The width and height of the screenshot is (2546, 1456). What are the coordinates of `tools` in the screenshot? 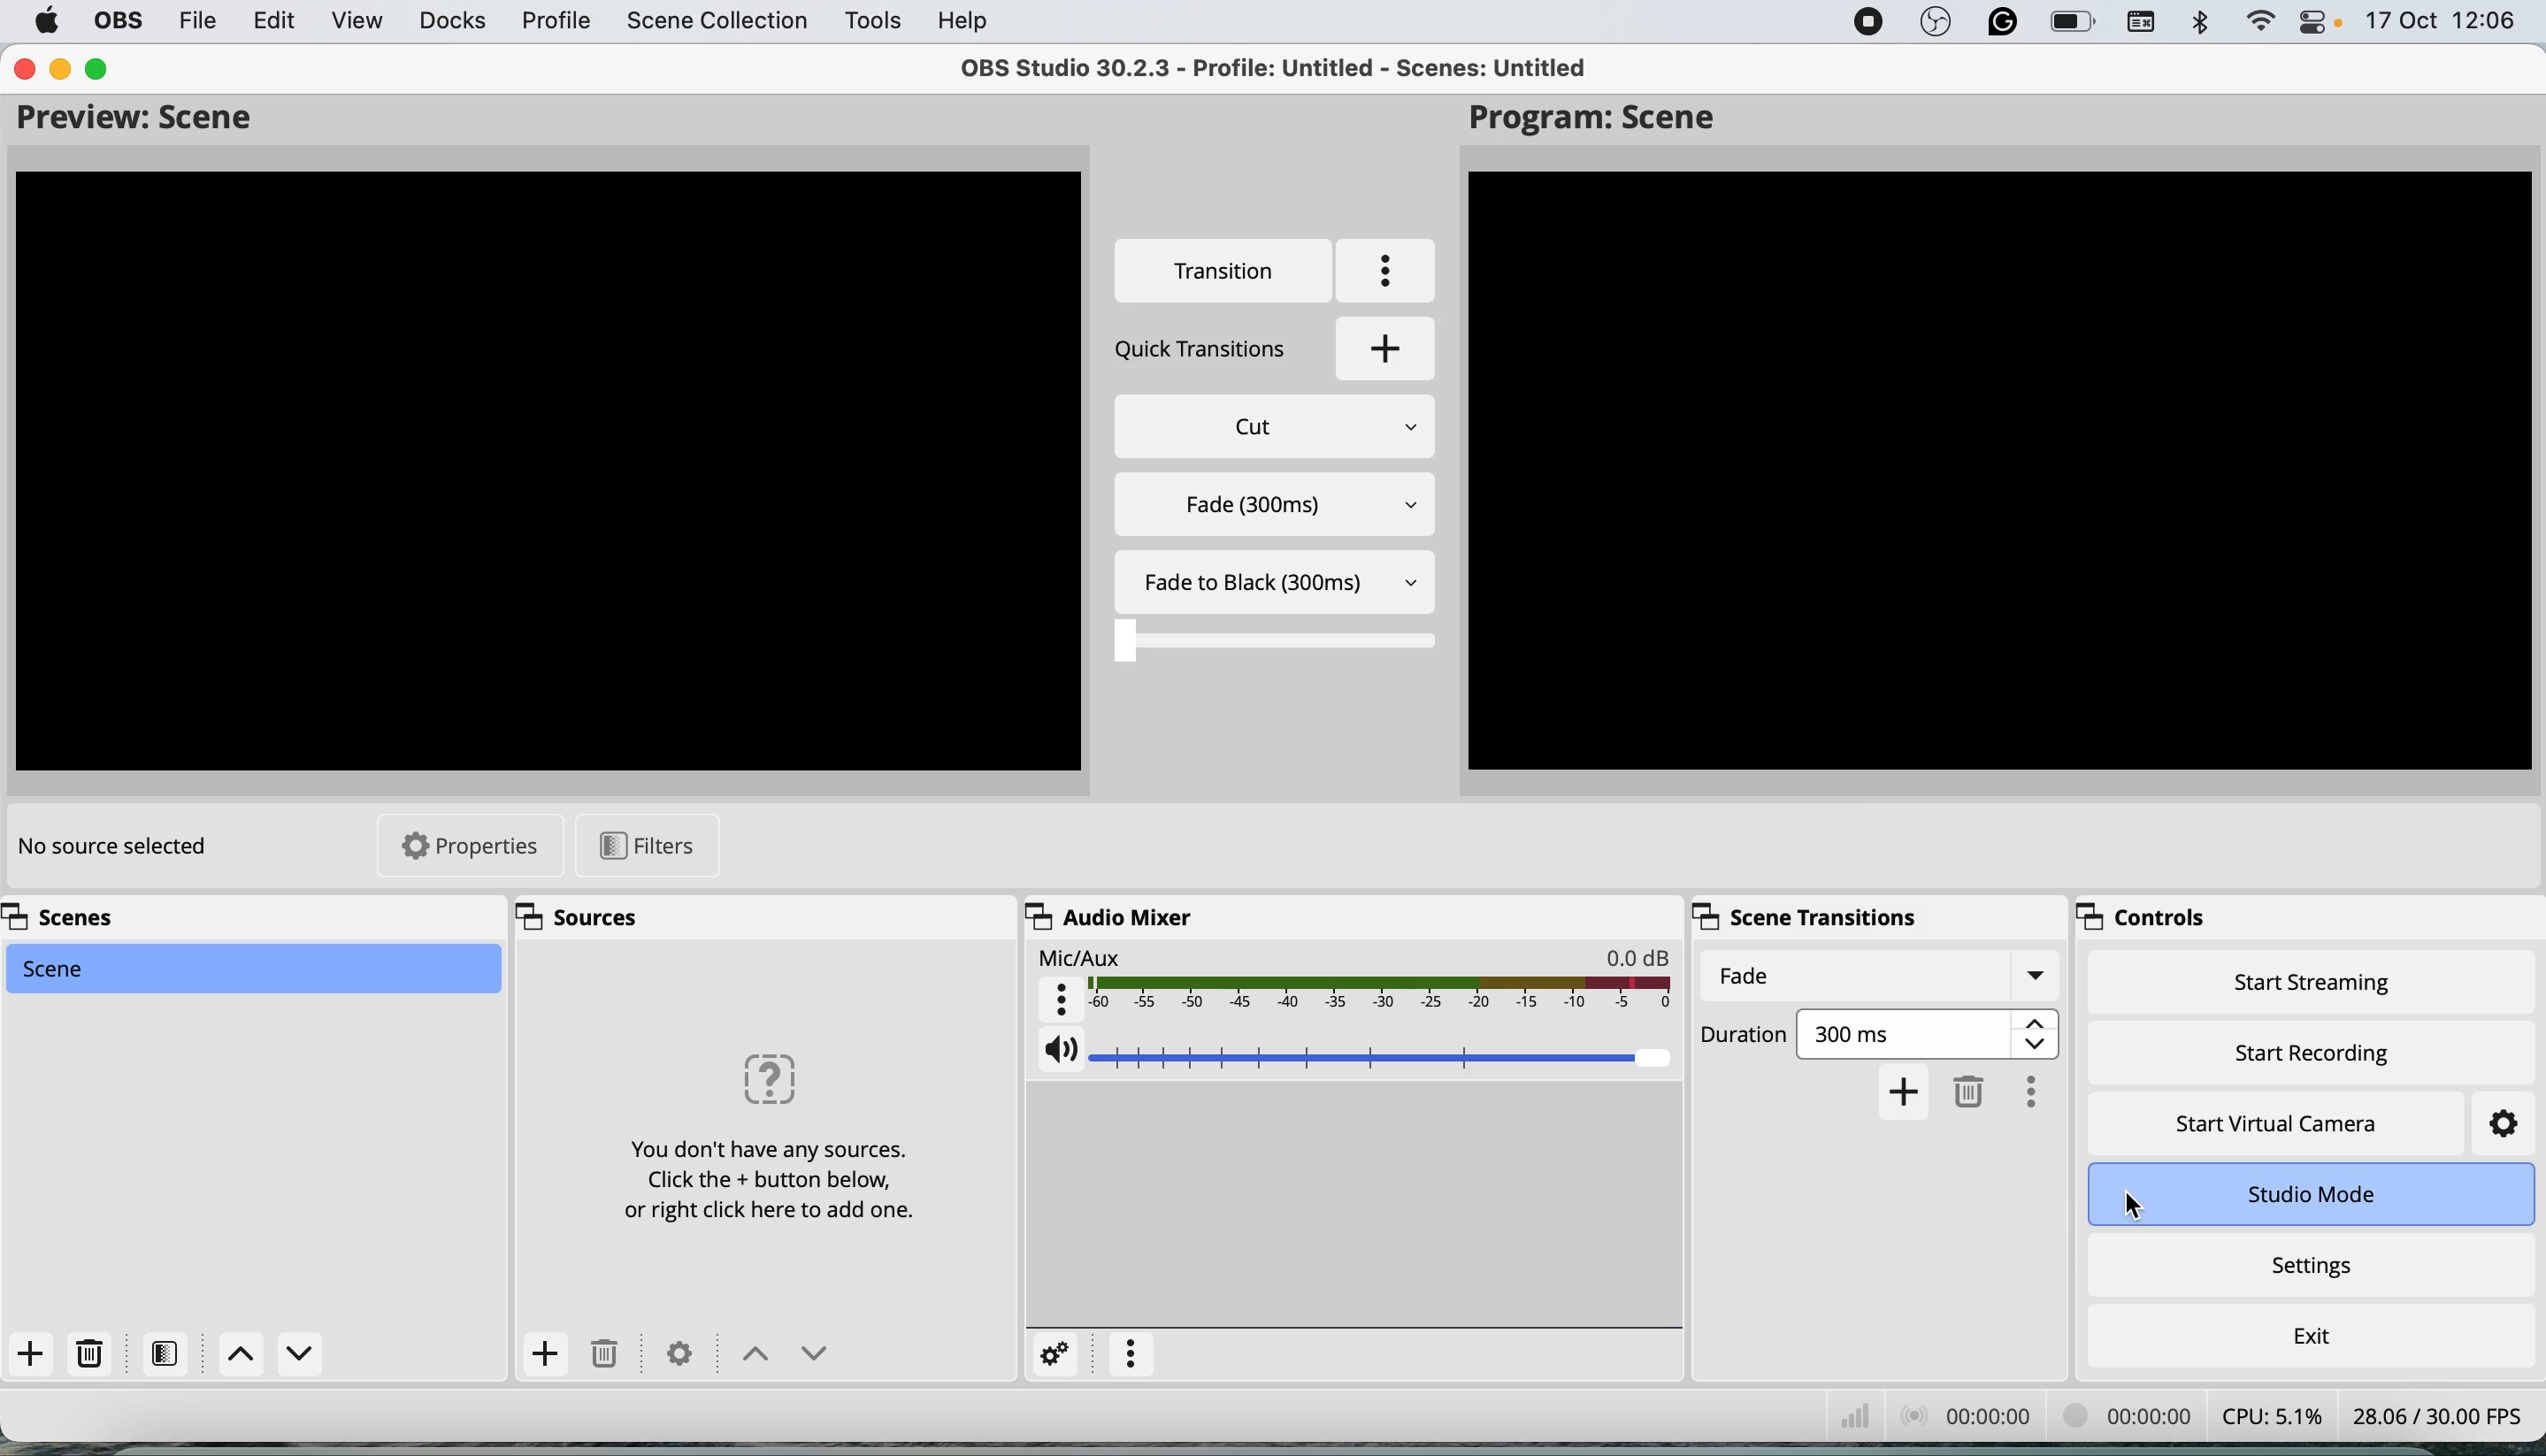 It's located at (876, 19).